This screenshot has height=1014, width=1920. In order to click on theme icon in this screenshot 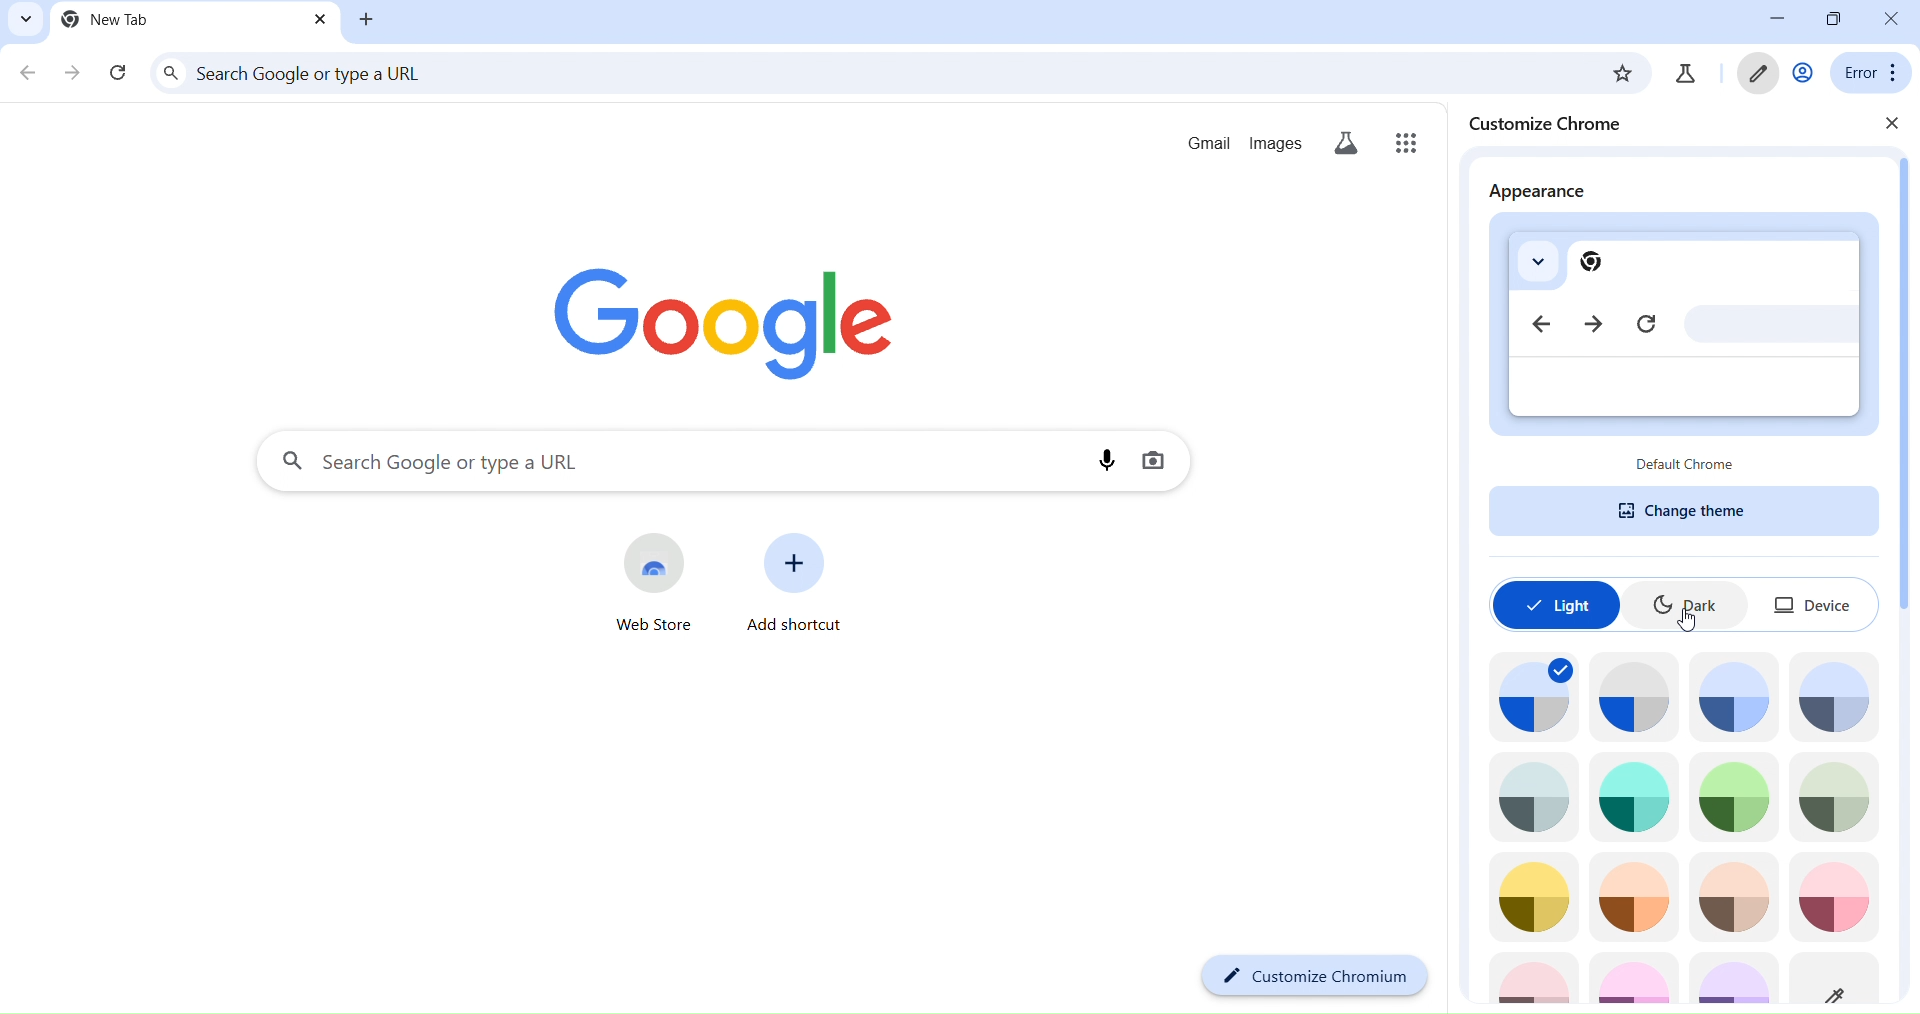, I will do `click(1841, 697)`.